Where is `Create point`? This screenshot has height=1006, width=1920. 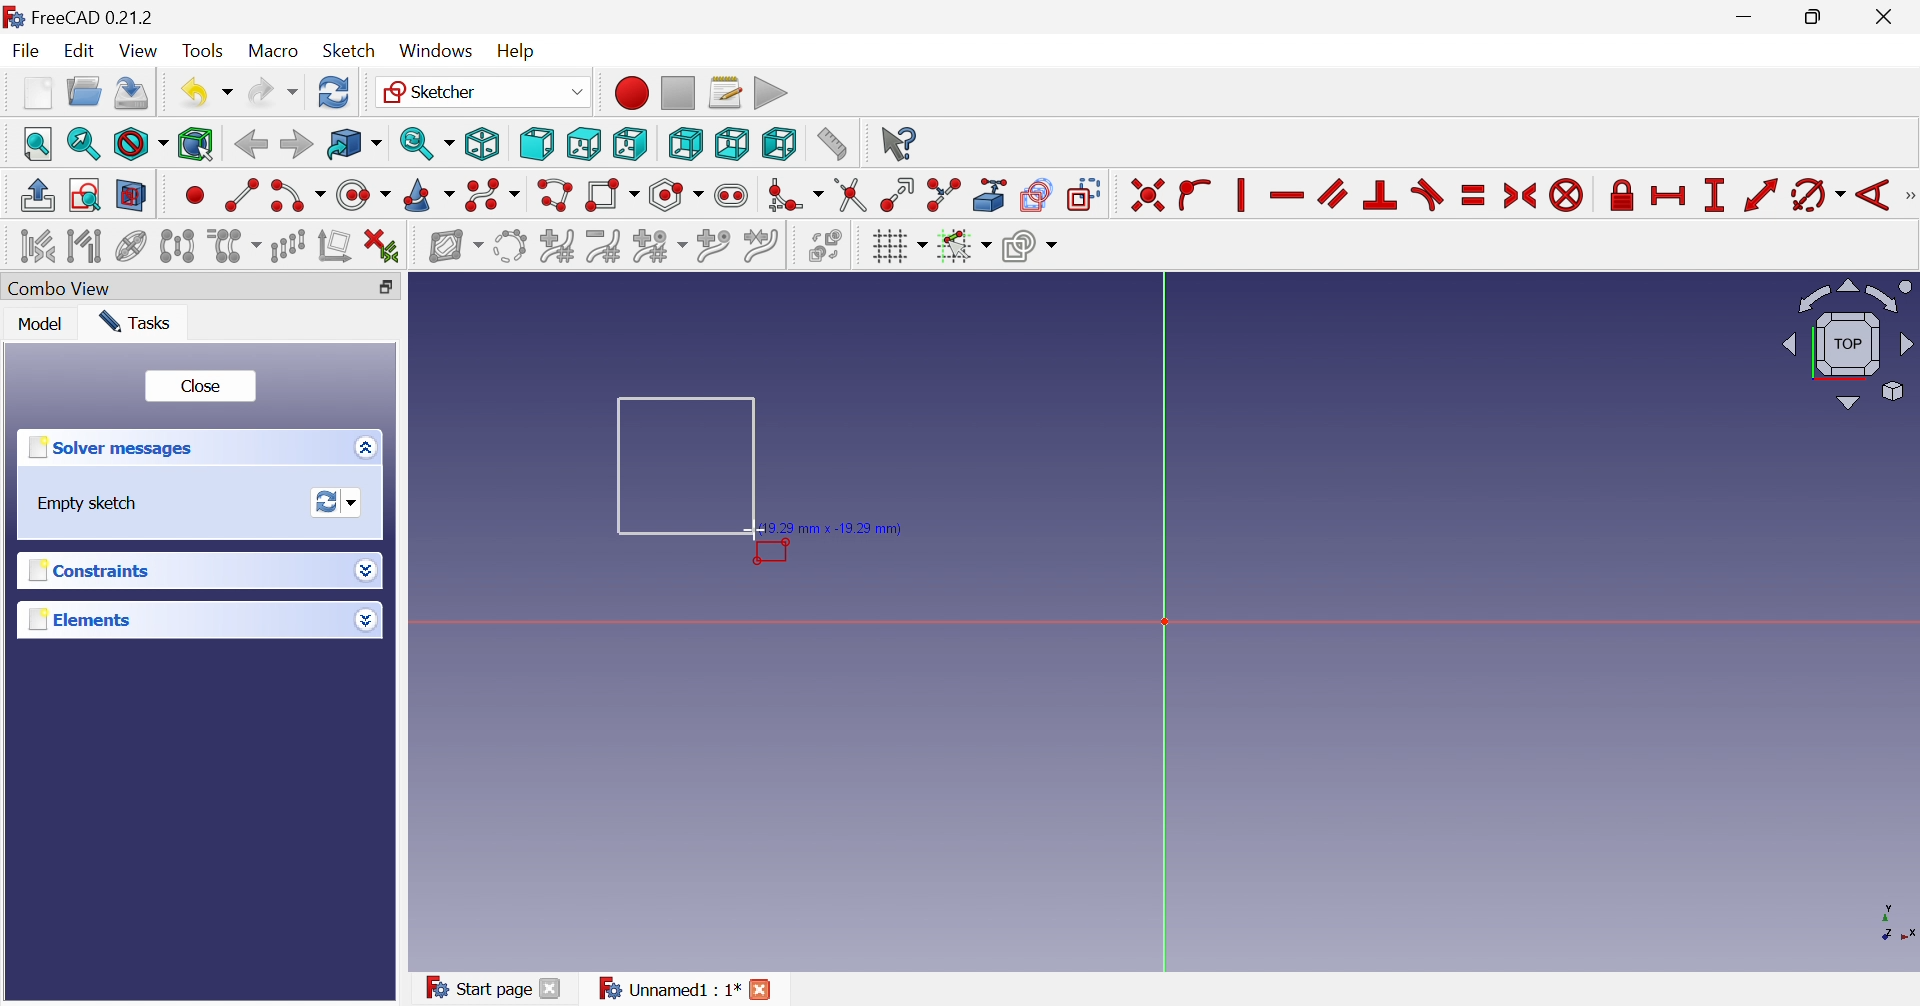 Create point is located at coordinates (195, 194).